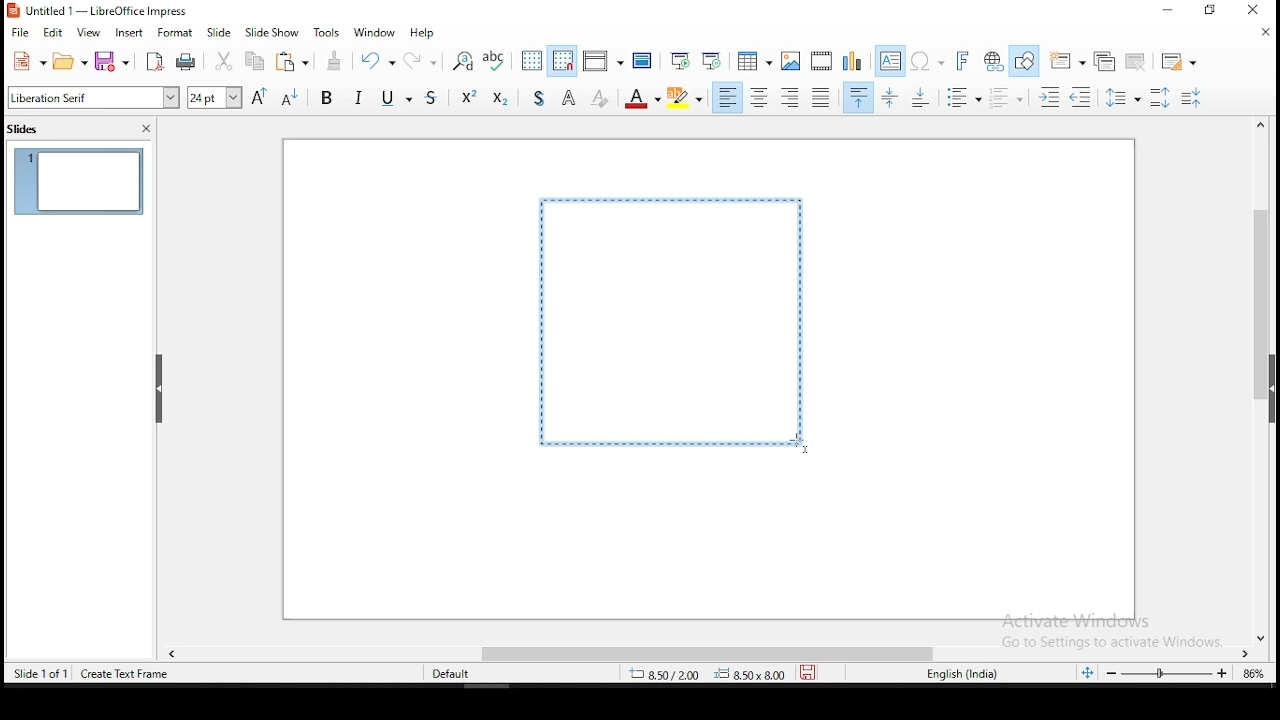  I want to click on restore, so click(1210, 11).